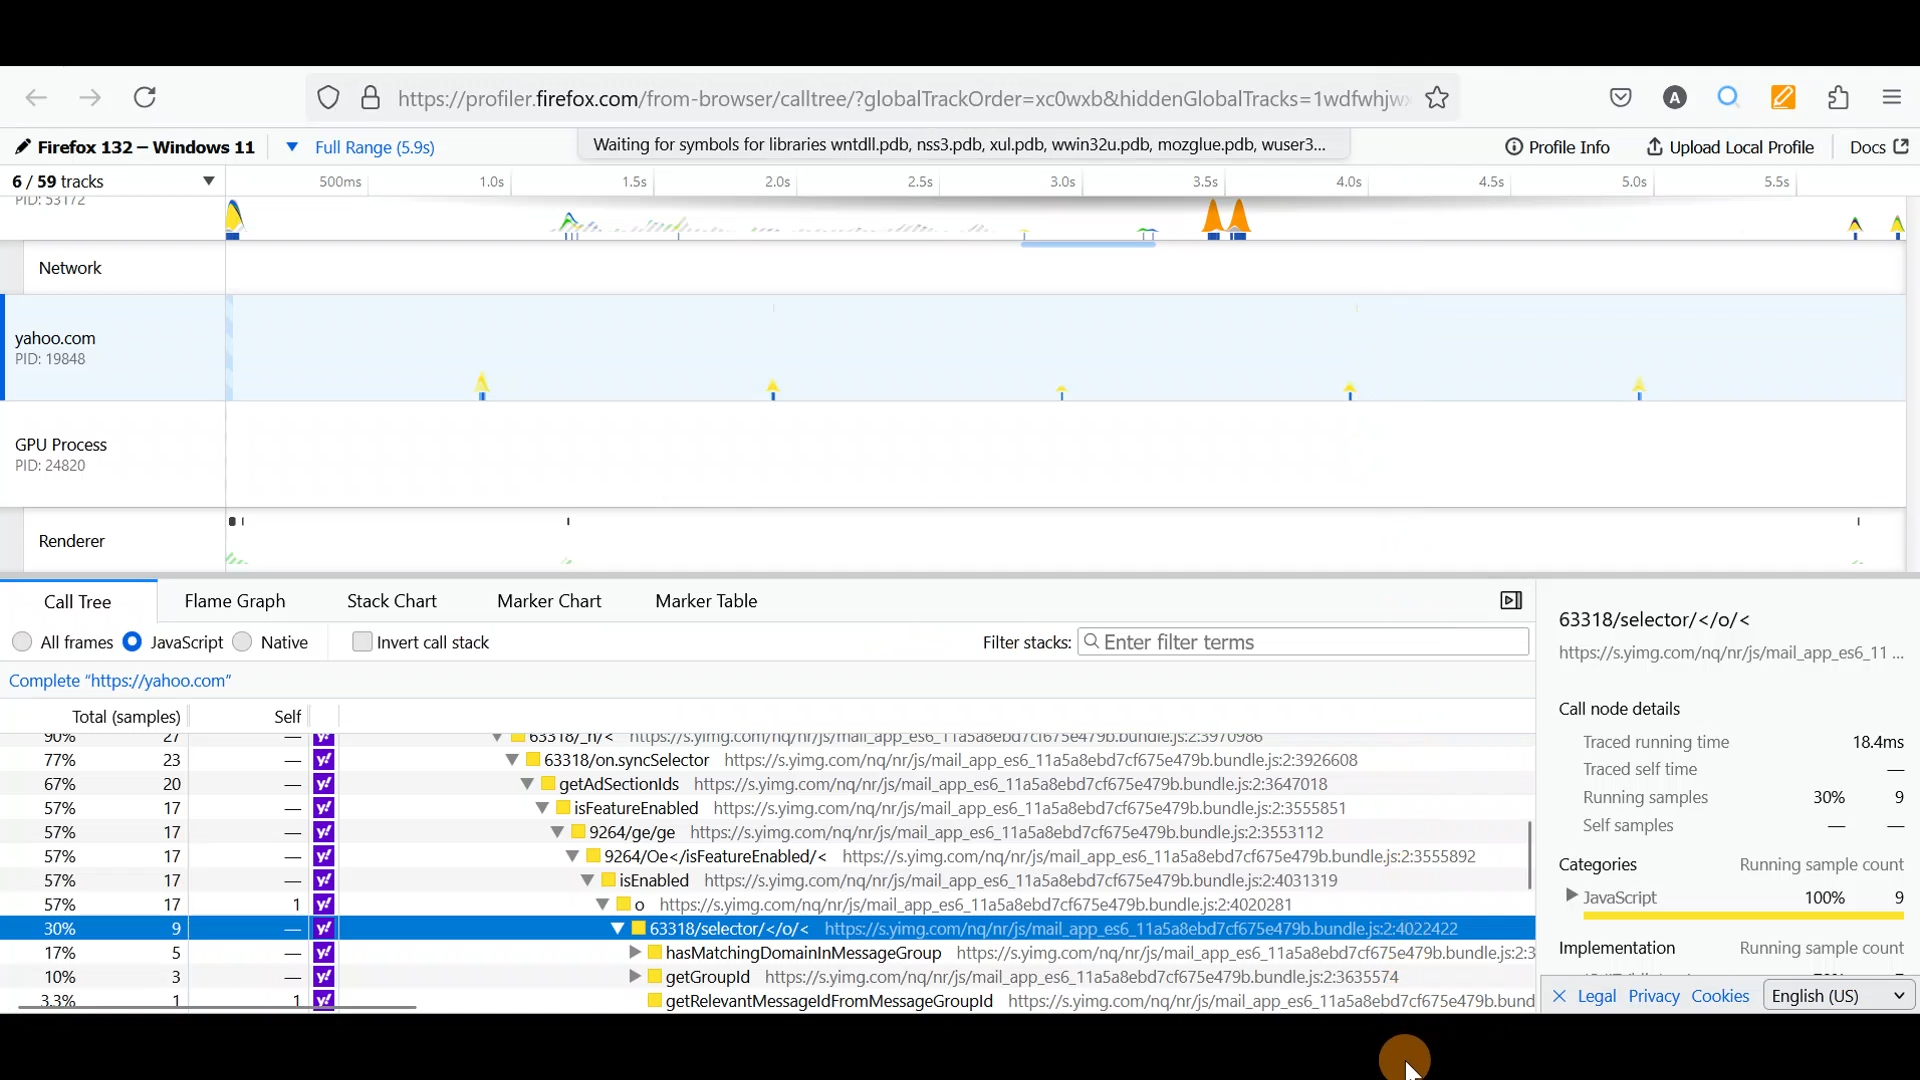  Describe the element at coordinates (1590, 997) in the screenshot. I see `legal` at that location.